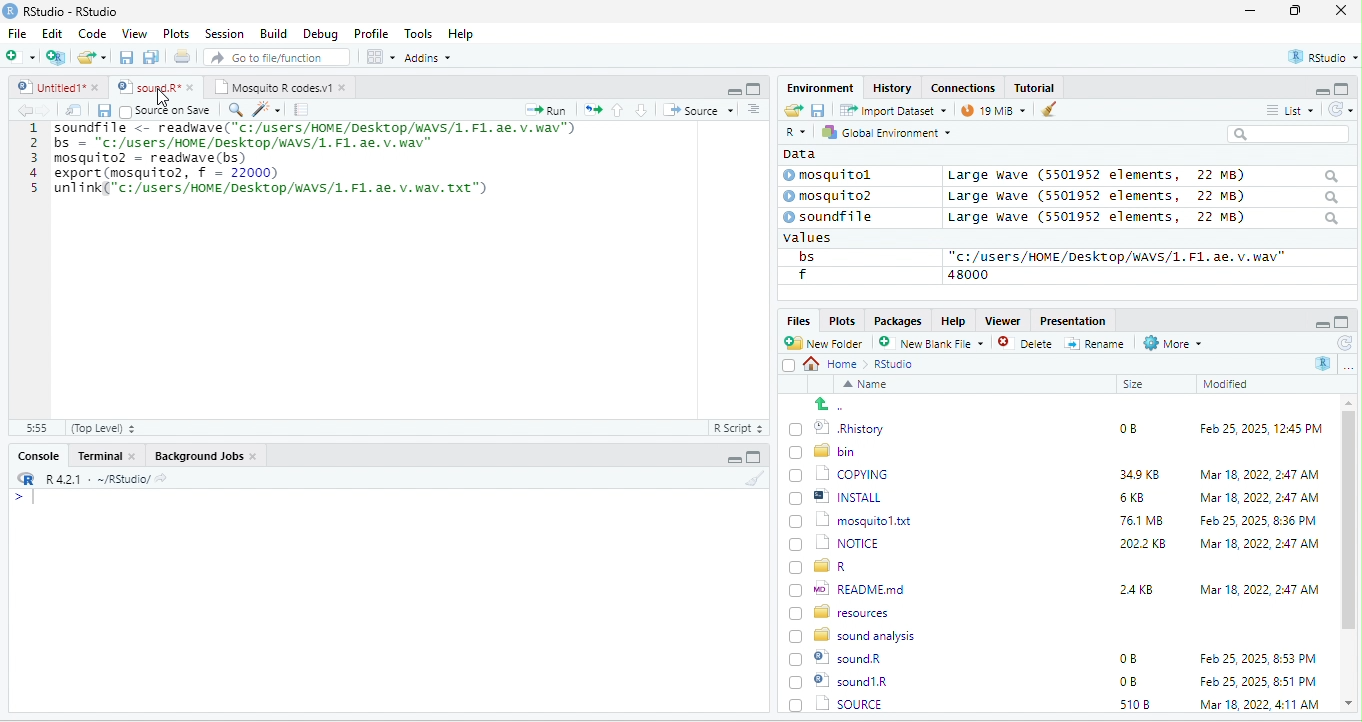 Image resolution: width=1362 pixels, height=722 pixels. What do you see at coordinates (302, 109) in the screenshot?
I see `note` at bounding box center [302, 109].